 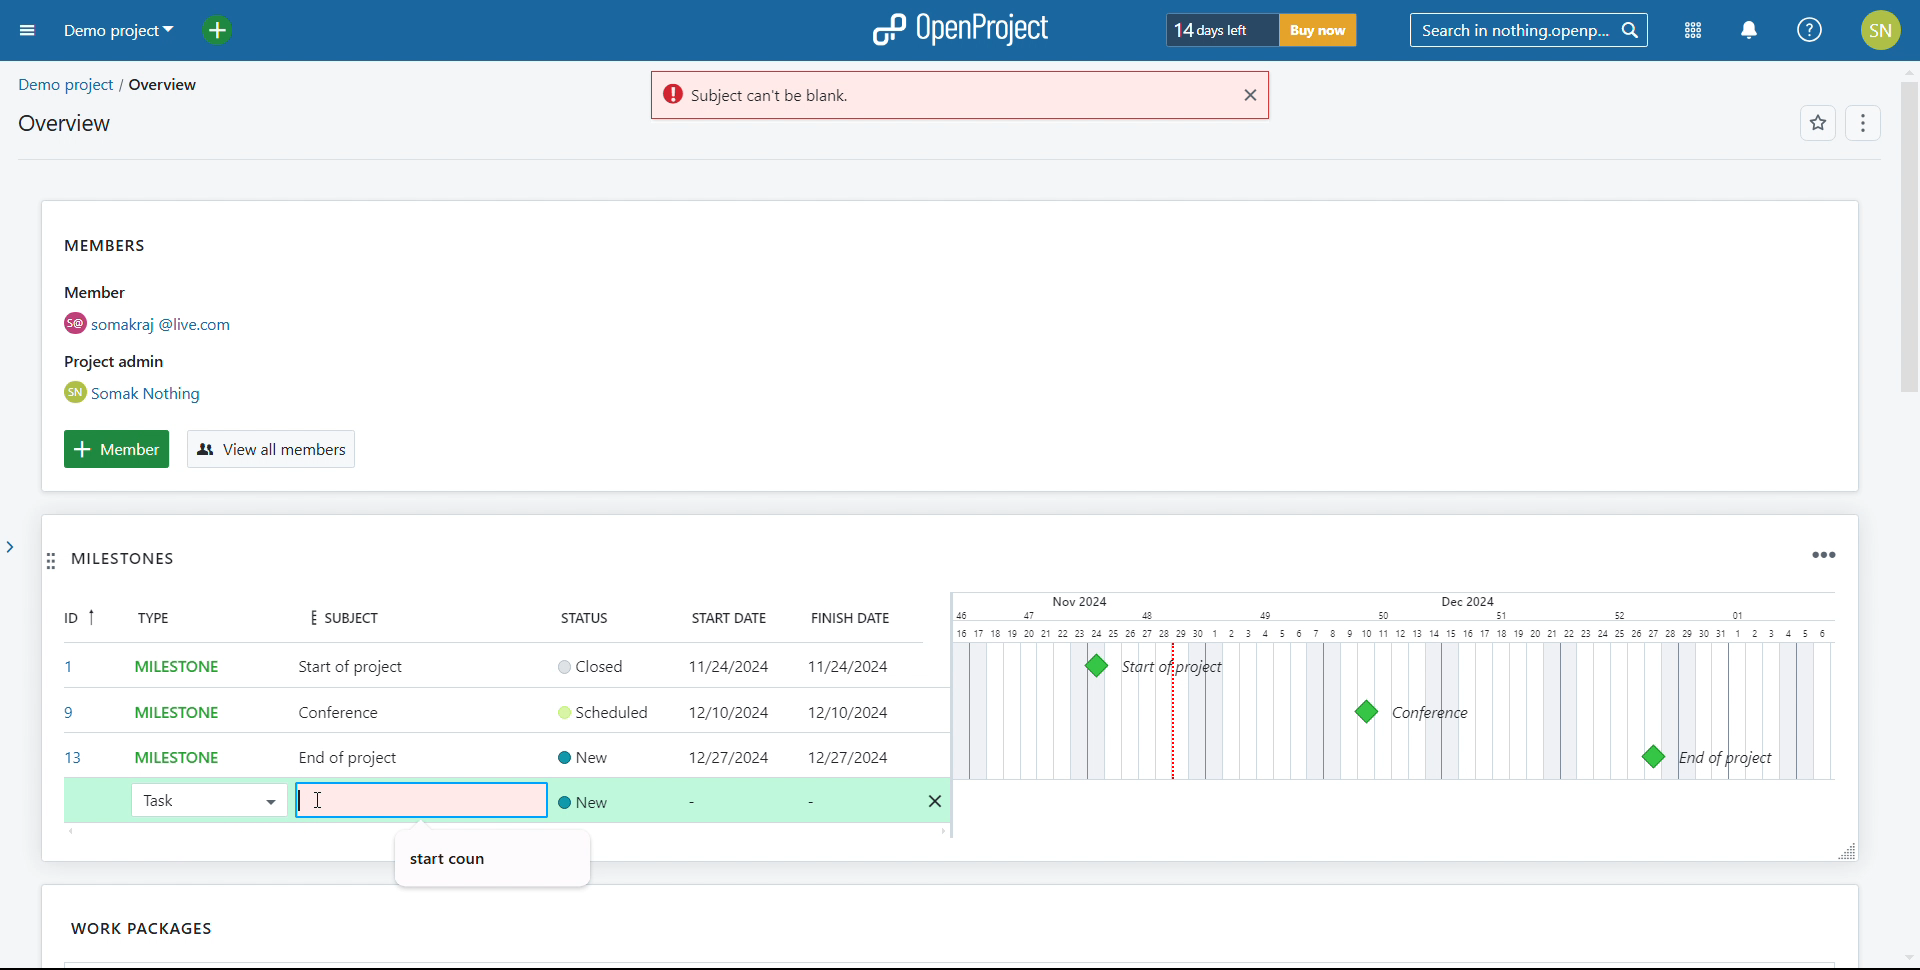 What do you see at coordinates (723, 619) in the screenshot?
I see `start date` at bounding box center [723, 619].